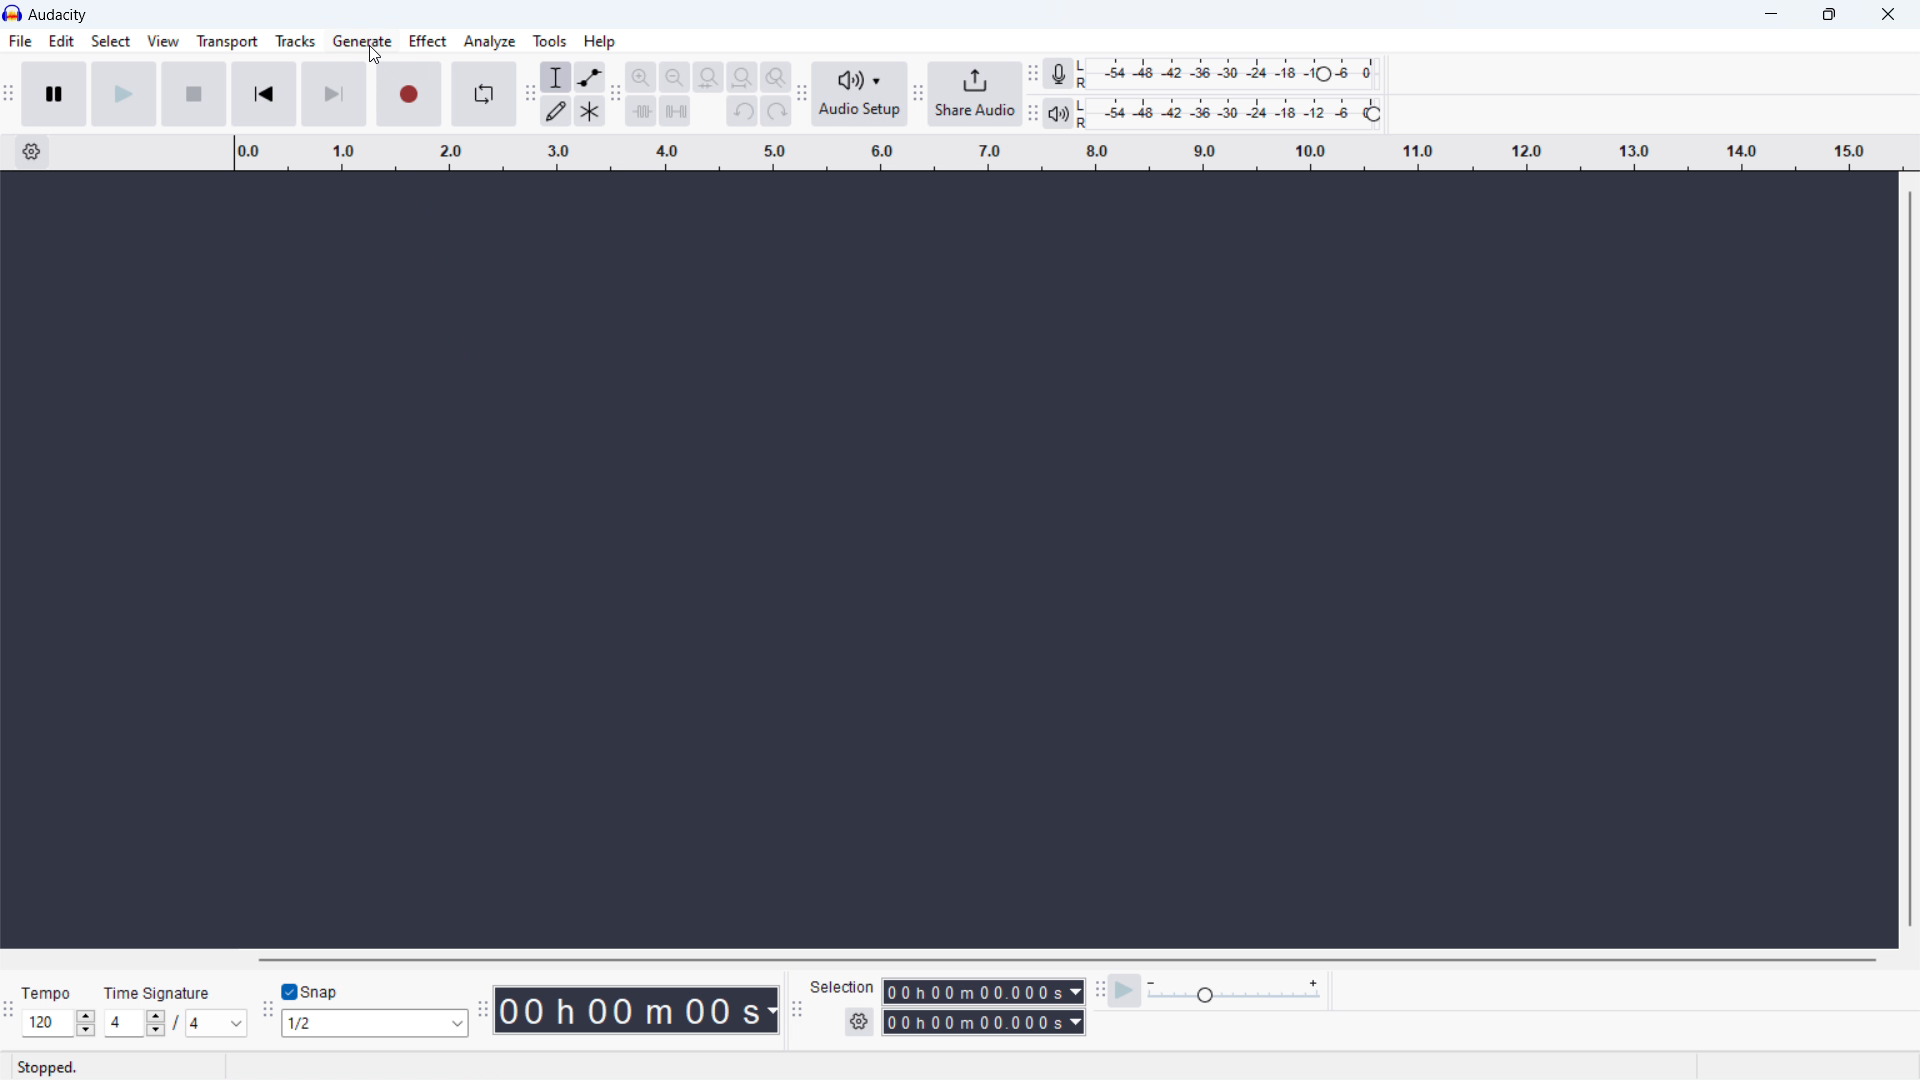 The height and width of the screenshot is (1080, 1920). Describe the element at coordinates (1070, 154) in the screenshot. I see `timeline` at that location.